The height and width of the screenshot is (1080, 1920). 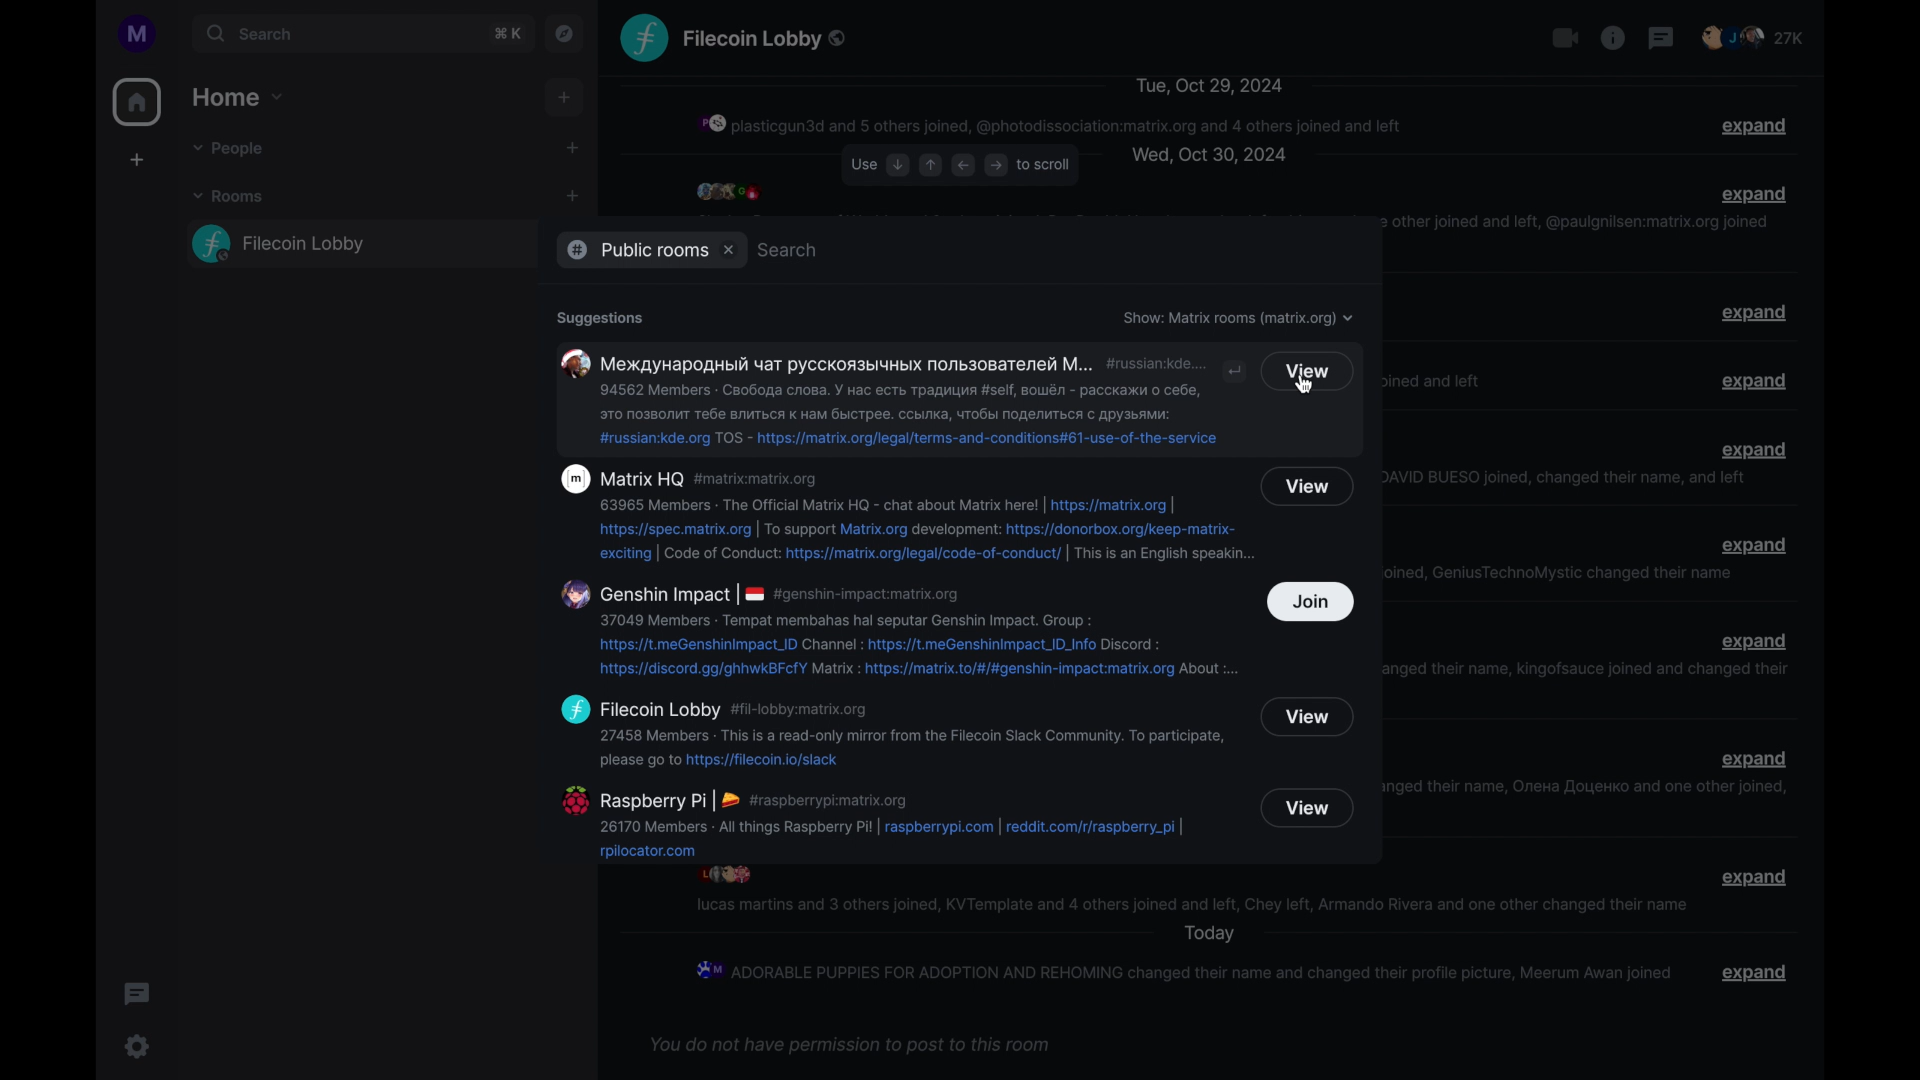 What do you see at coordinates (1181, 970) in the screenshot?
I see `ADORABLE PUPPIES FOR ADOPTION AND REHOMING changed their name and changed their profile picture, Meerum Awan joined` at bounding box center [1181, 970].